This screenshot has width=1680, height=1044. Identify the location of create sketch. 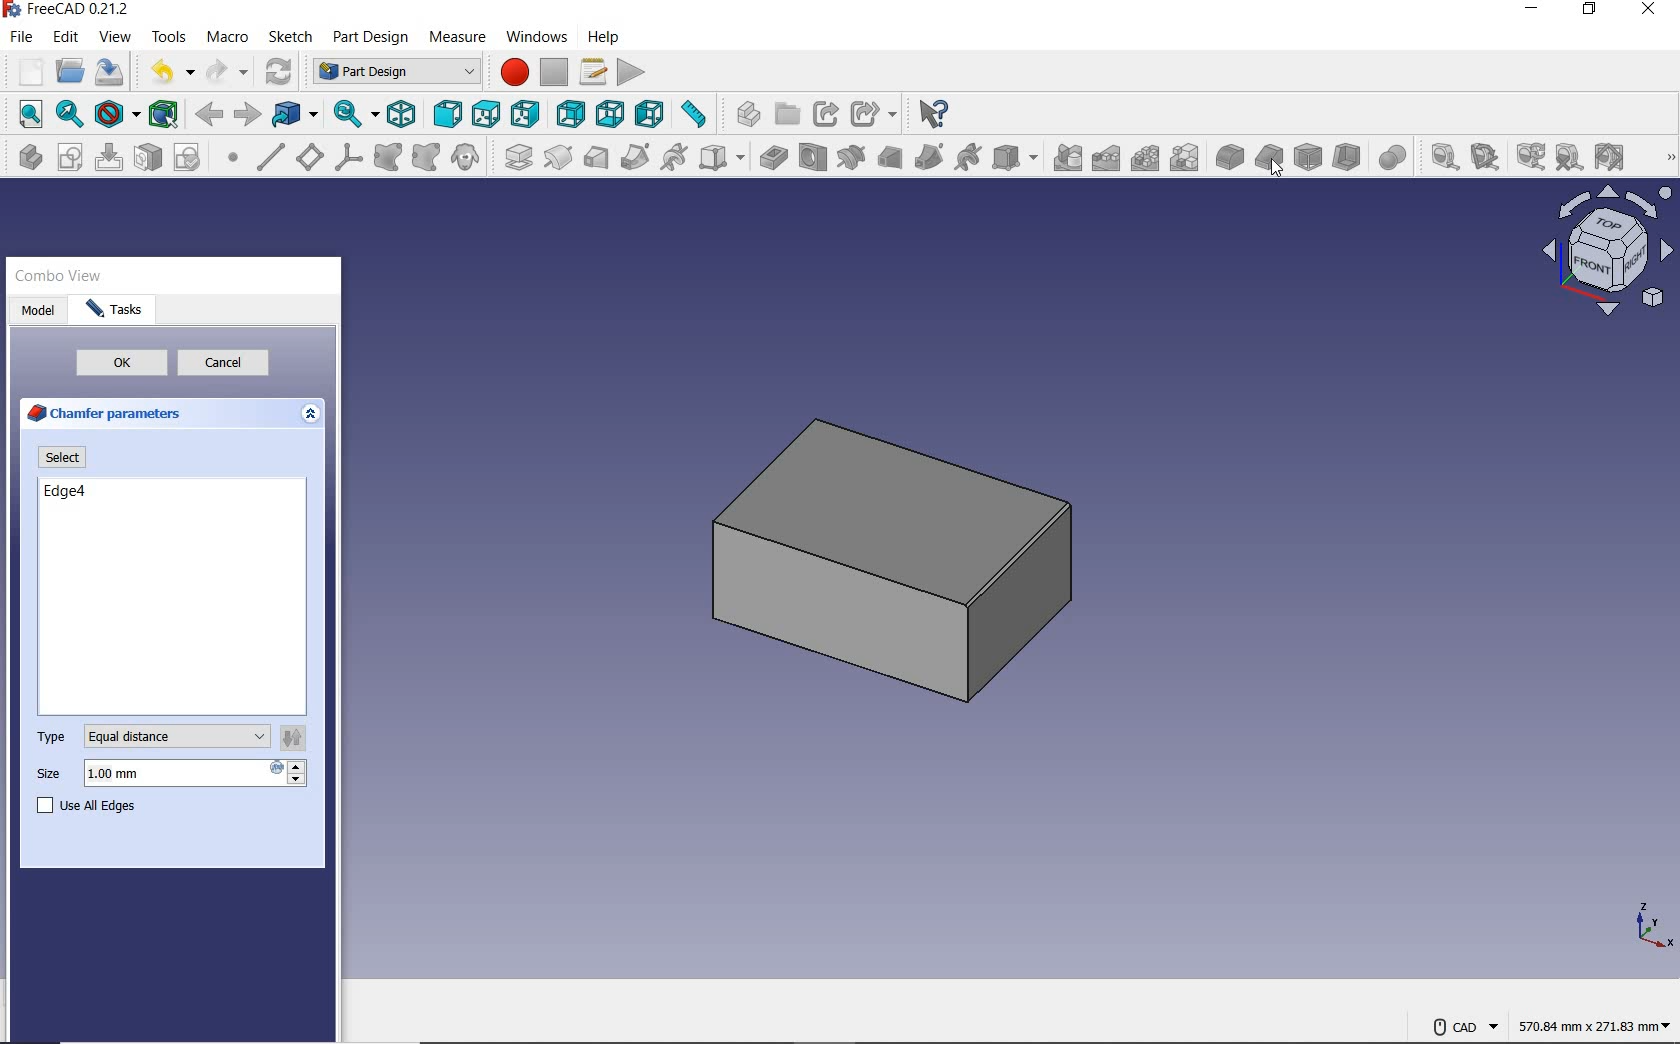
(69, 157).